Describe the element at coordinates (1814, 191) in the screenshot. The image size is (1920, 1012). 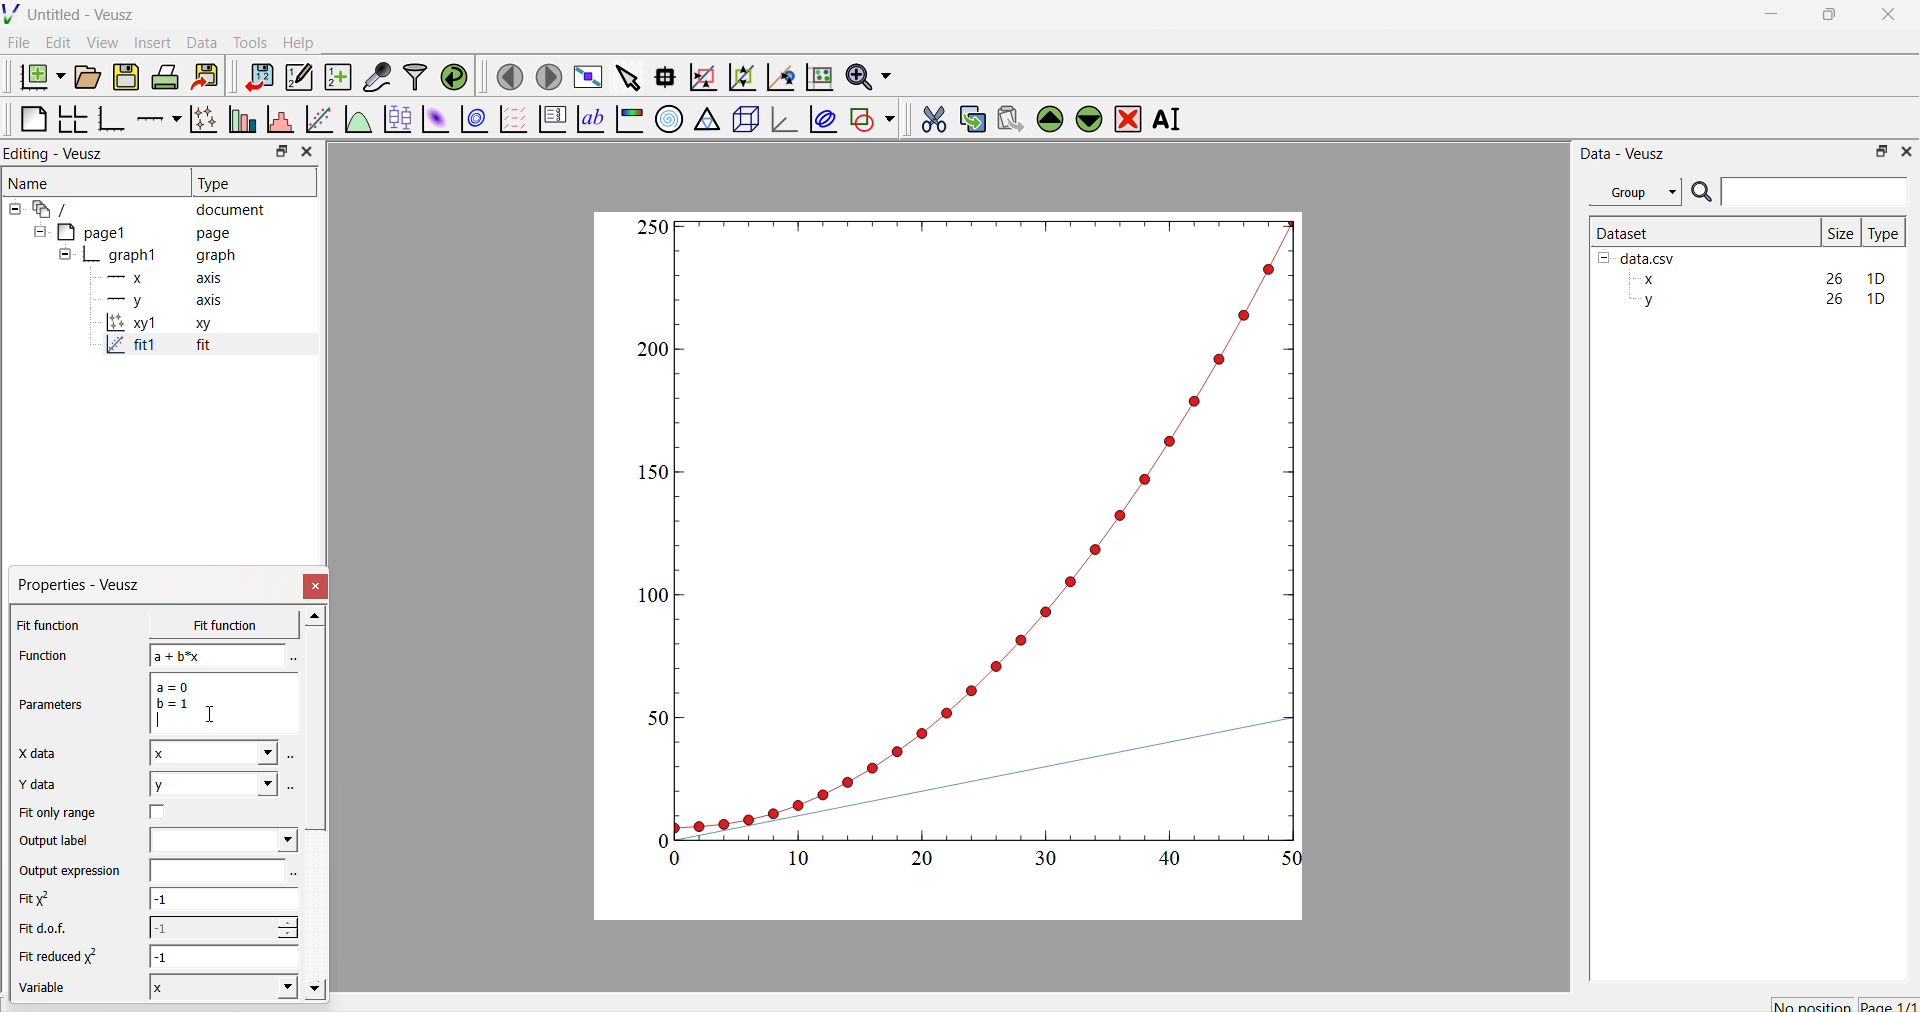
I see `Input` at that location.